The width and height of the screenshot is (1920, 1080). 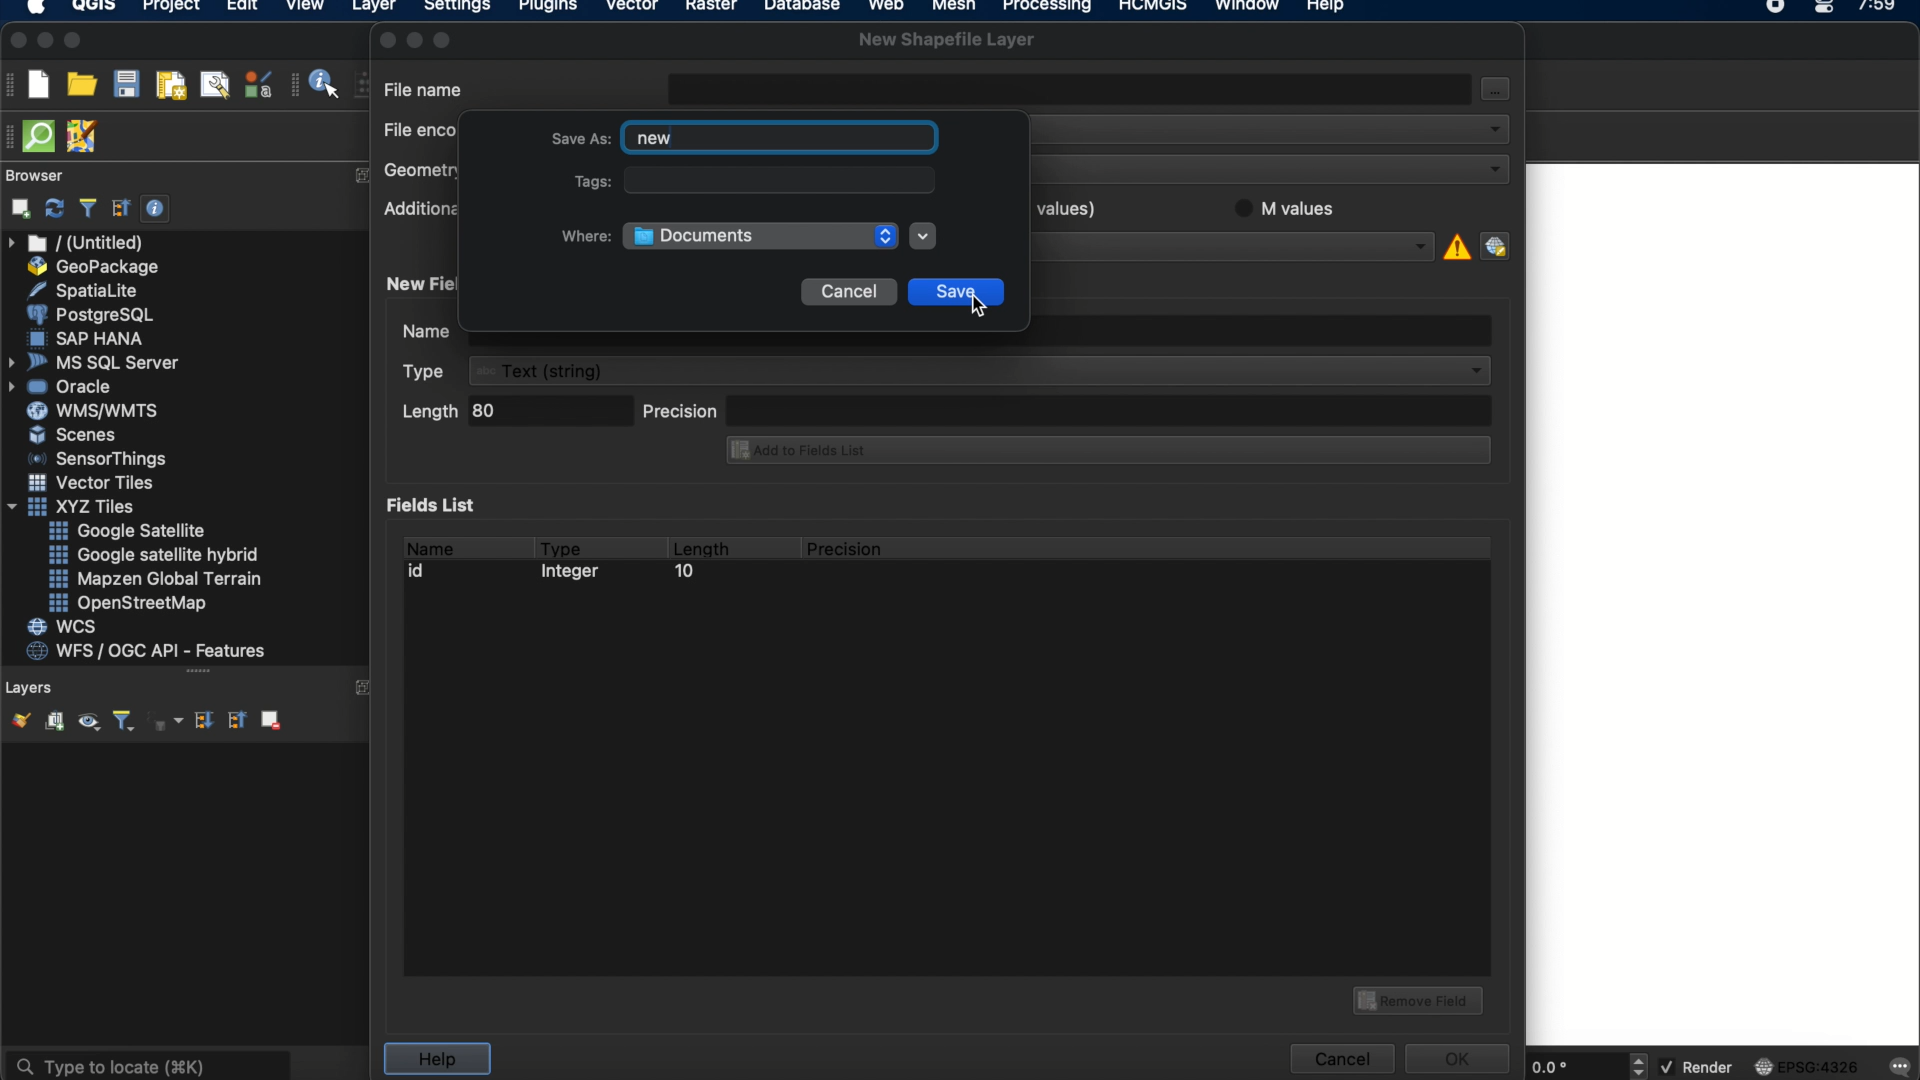 What do you see at coordinates (1460, 1056) in the screenshot?
I see `ok` at bounding box center [1460, 1056].